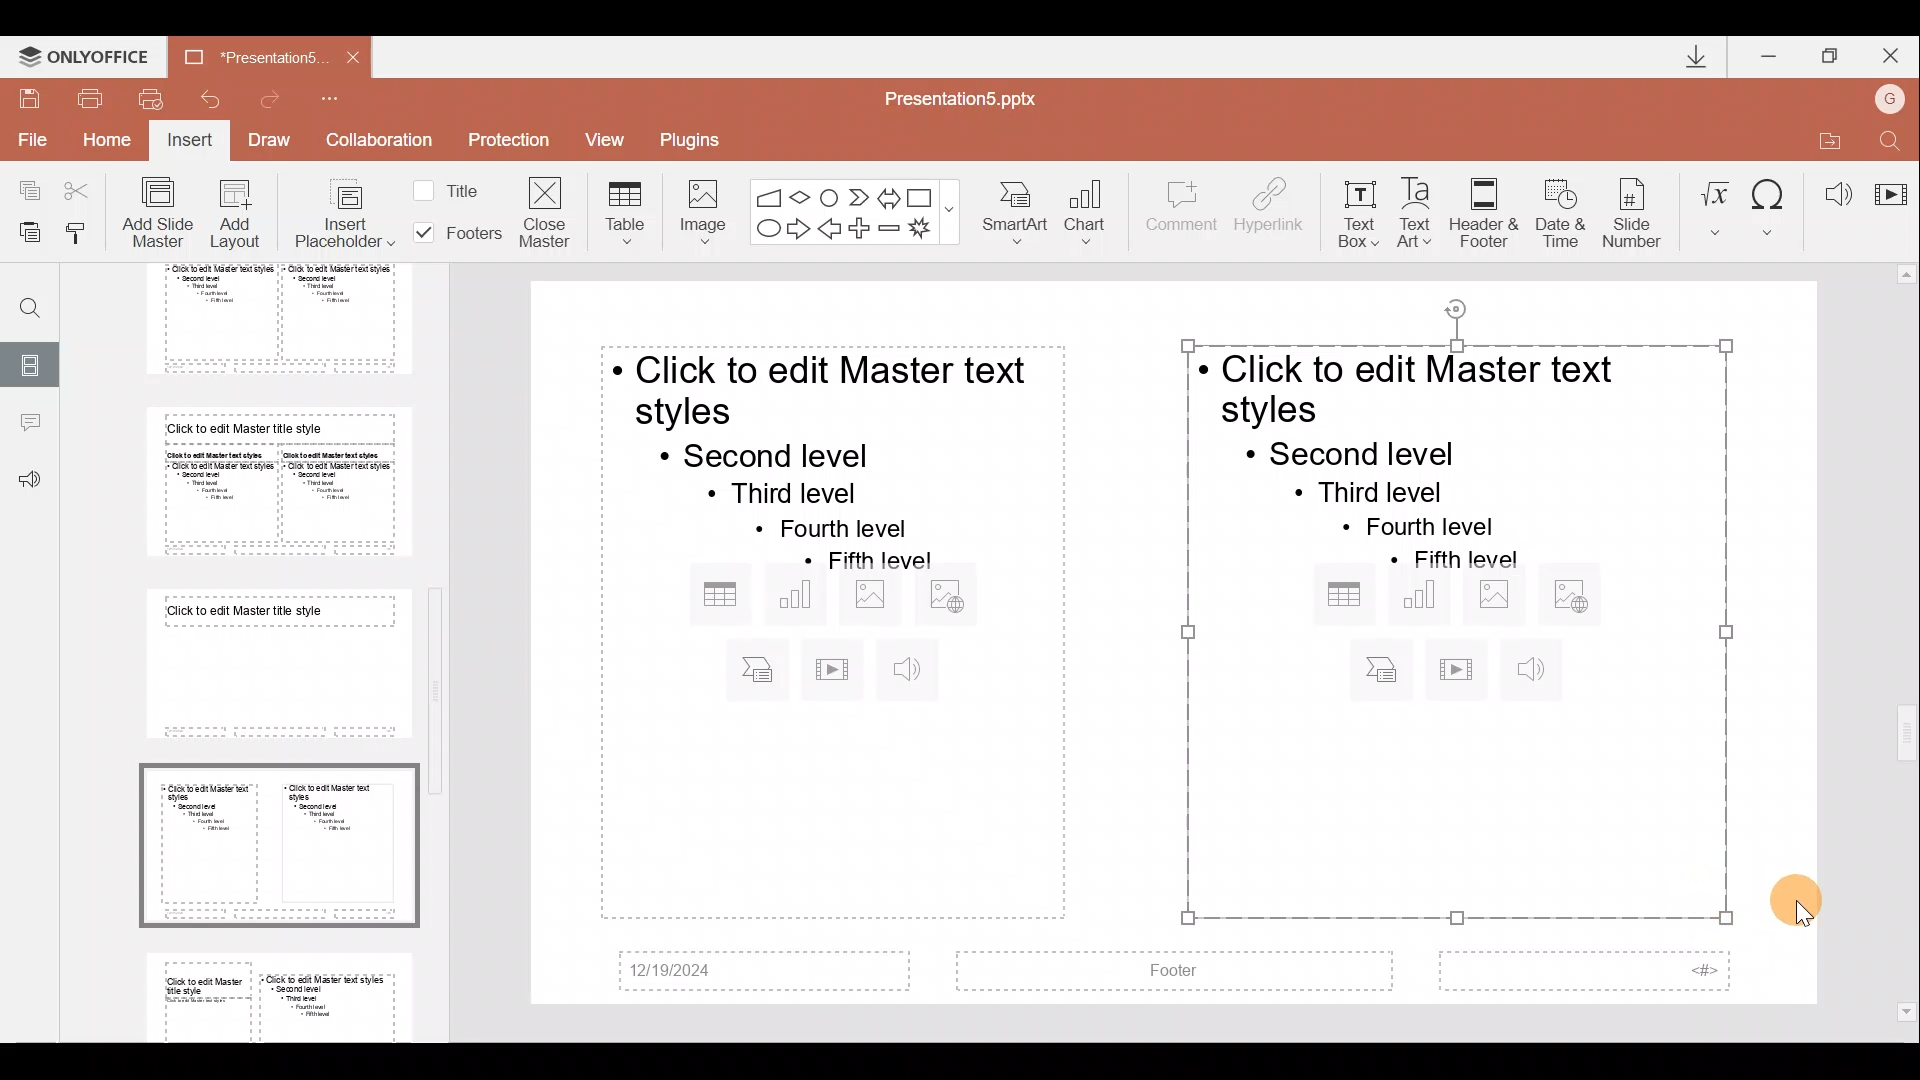 The width and height of the screenshot is (1920, 1080). What do you see at coordinates (1894, 52) in the screenshot?
I see `Close` at bounding box center [1894, 52].